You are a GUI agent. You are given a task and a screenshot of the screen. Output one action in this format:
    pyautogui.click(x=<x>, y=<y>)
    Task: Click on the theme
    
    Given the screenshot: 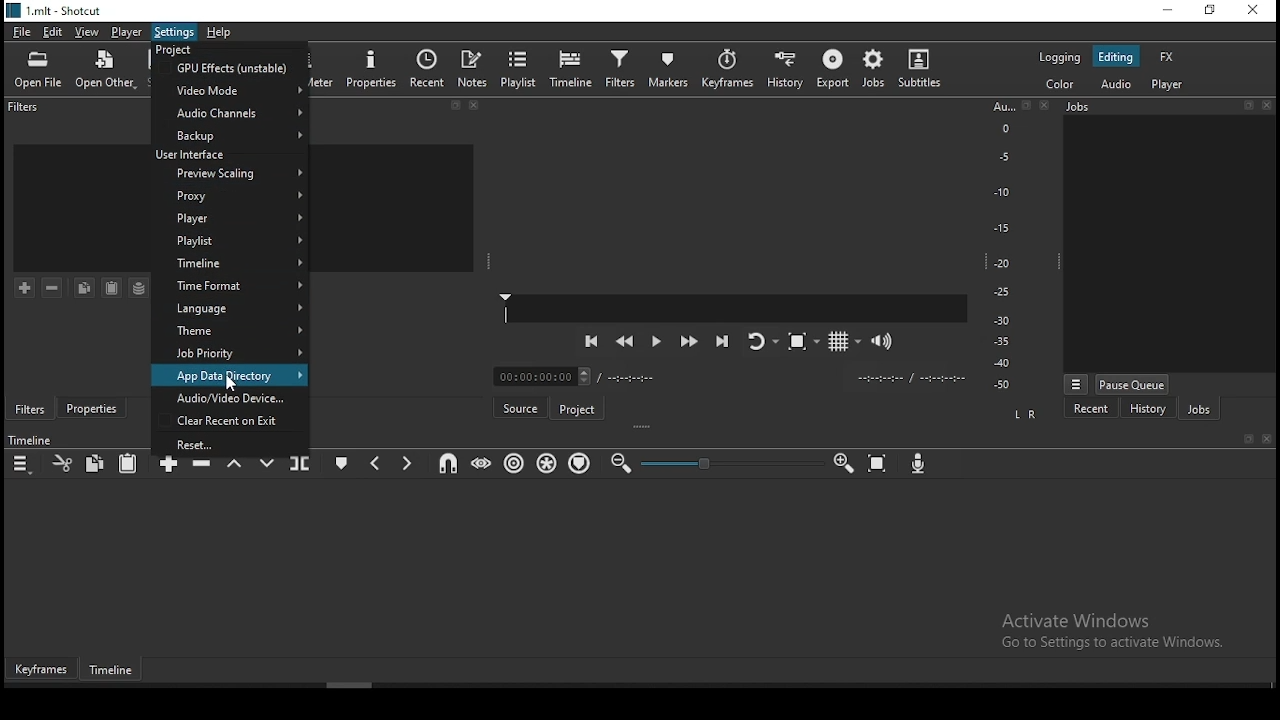 What is the action you would take?
    pyautogui.click(x=230, y=332)
    